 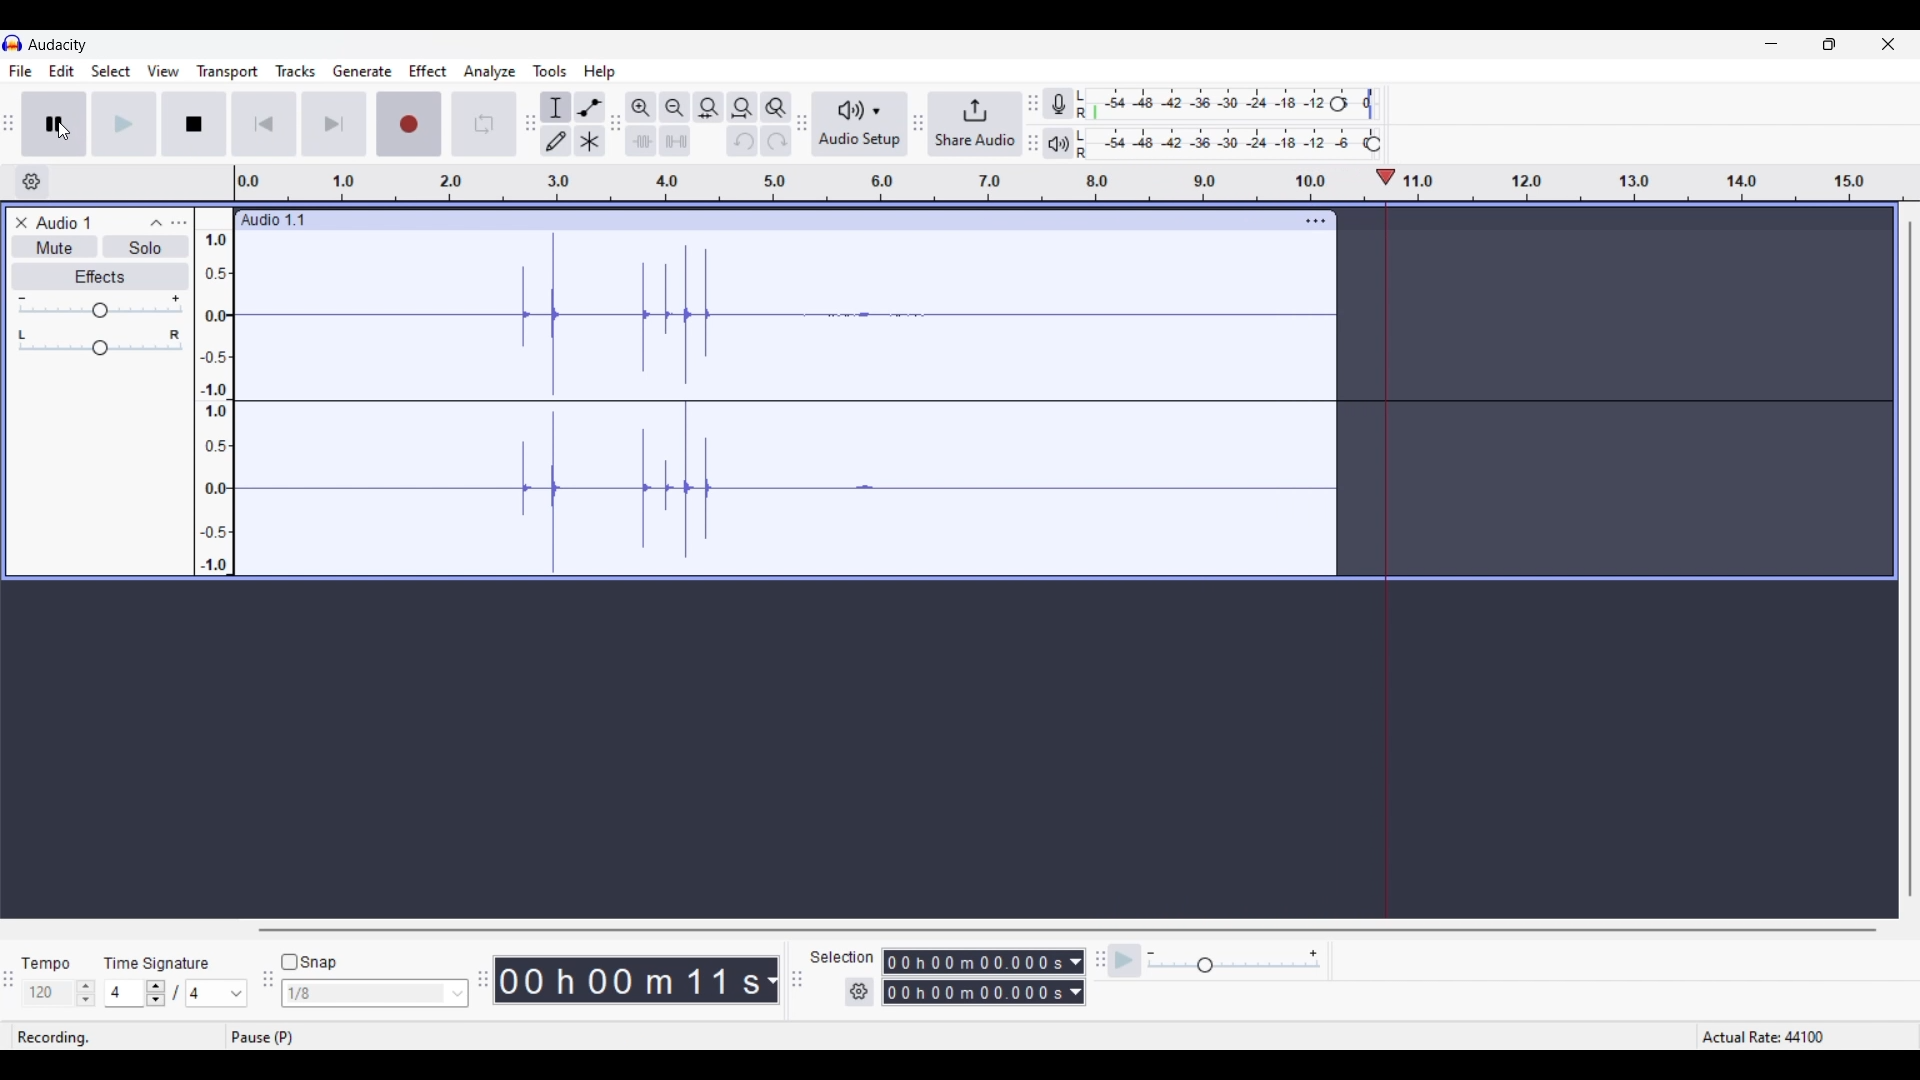 What do you see at coordinates (164, 71) in the screenshot?
I see `View menu` at bounding box center [164, 71].